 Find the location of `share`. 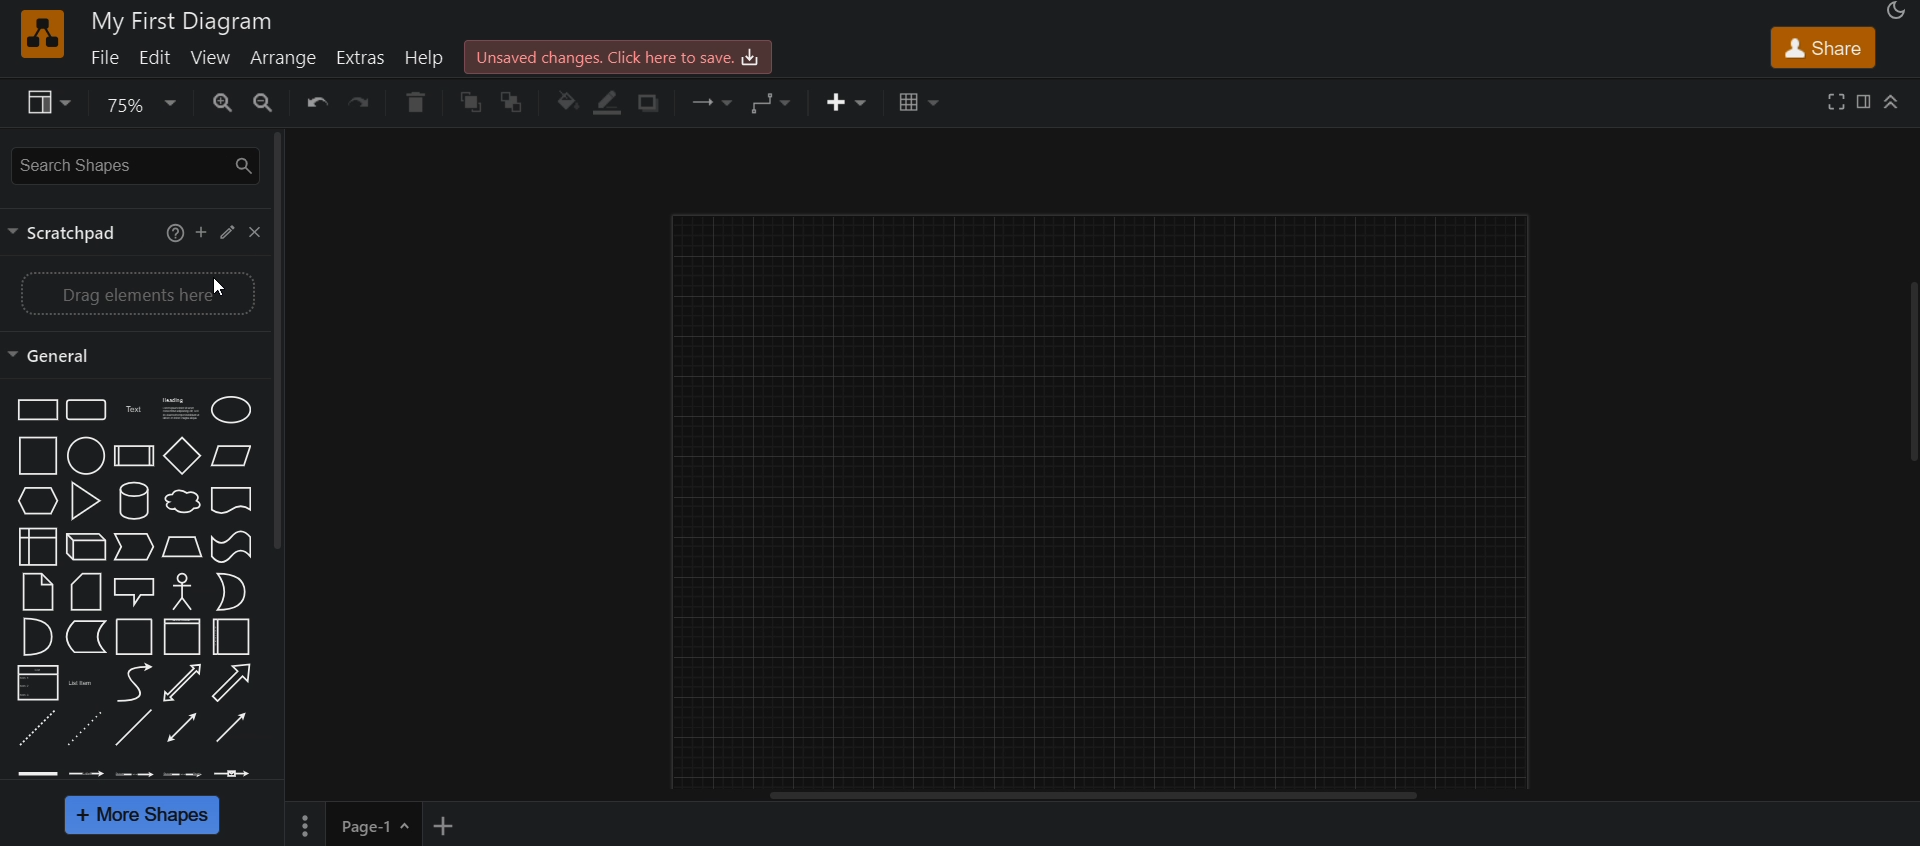

share is located at coordinates (1822, 47).